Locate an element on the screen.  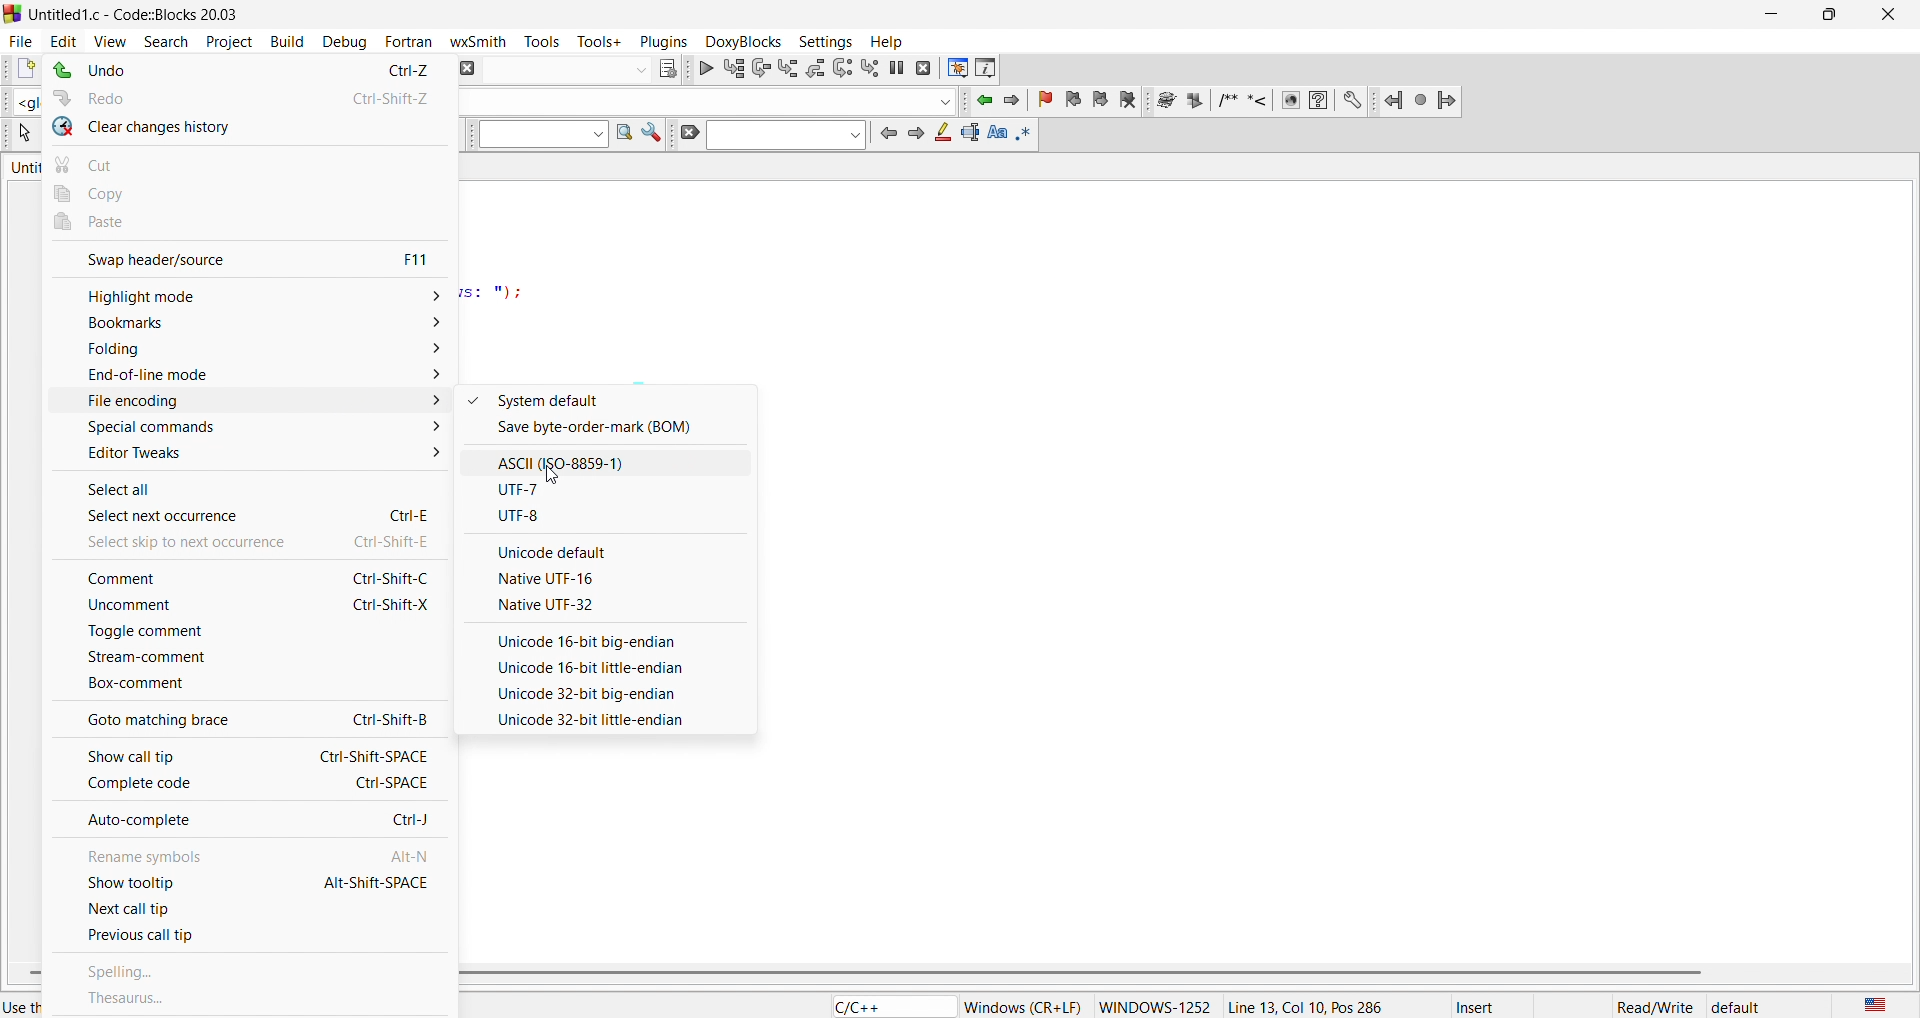
vertical scroll bar is located at coordinates (1090, 971).